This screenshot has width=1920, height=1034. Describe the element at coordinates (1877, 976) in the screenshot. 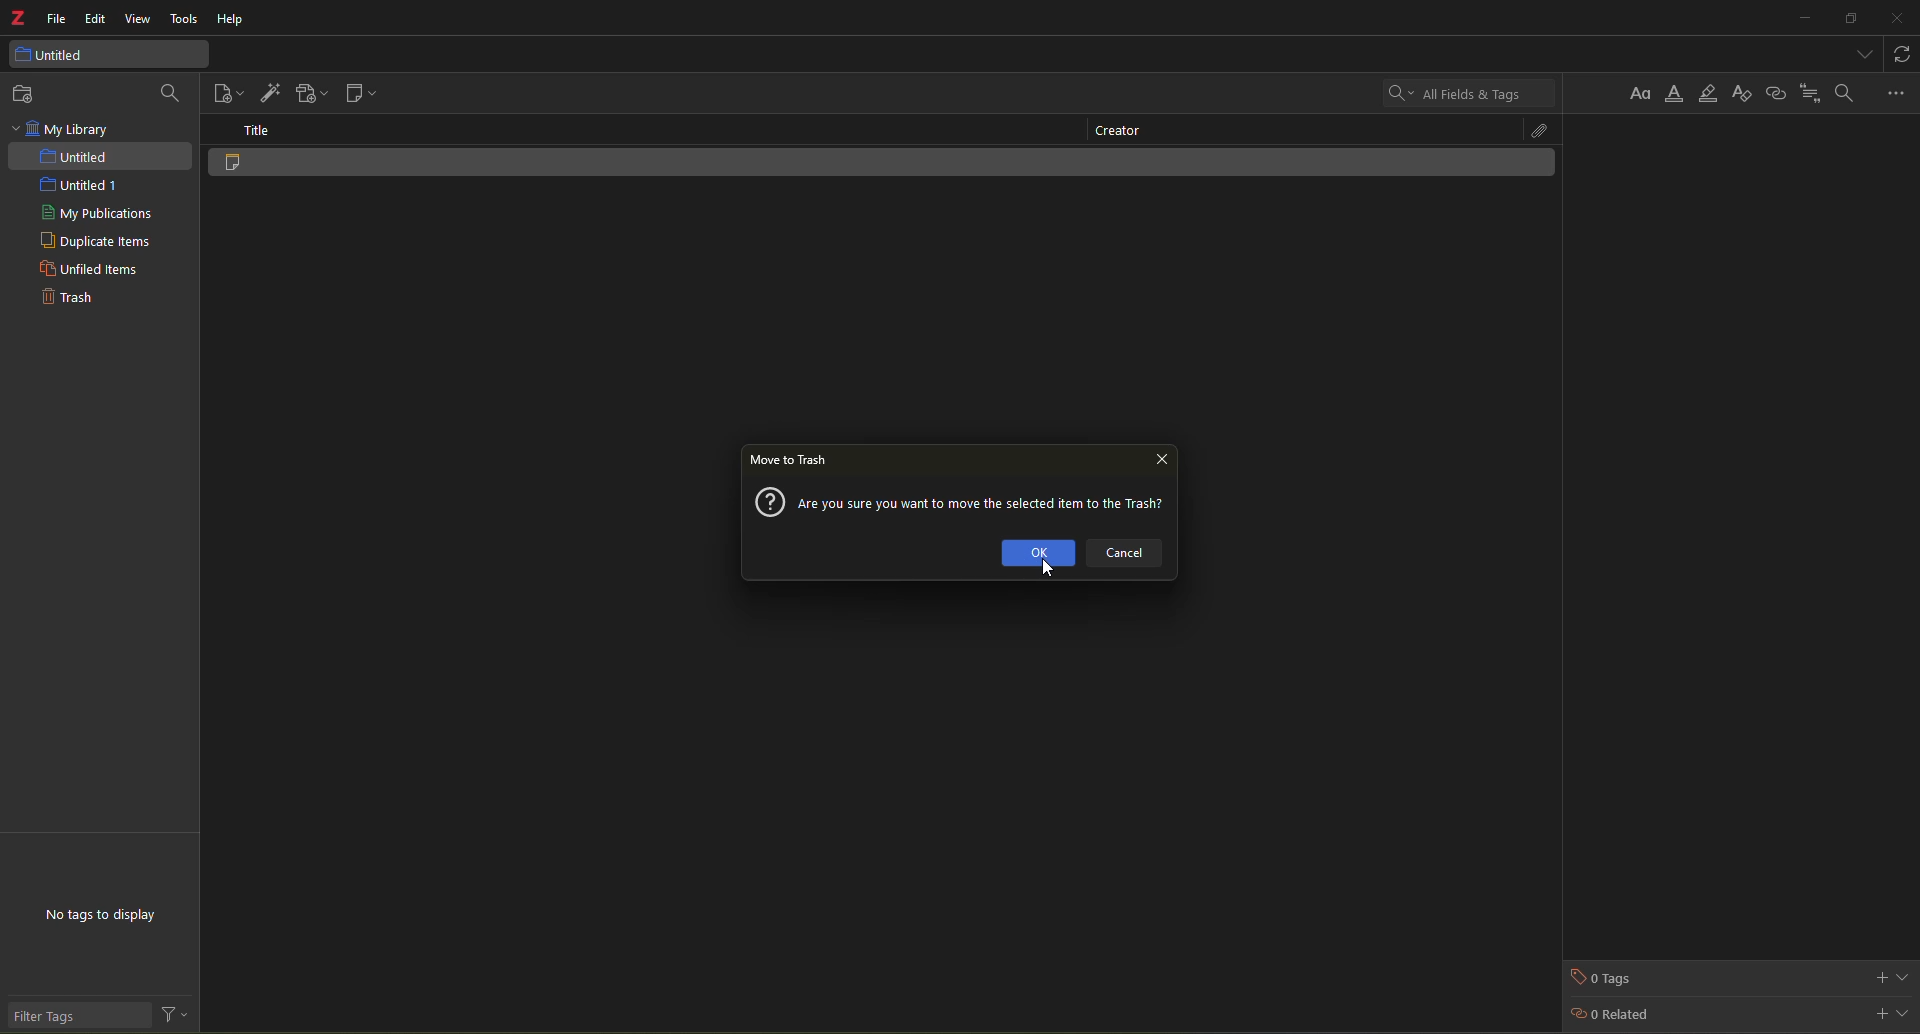

I see `add` at that location.